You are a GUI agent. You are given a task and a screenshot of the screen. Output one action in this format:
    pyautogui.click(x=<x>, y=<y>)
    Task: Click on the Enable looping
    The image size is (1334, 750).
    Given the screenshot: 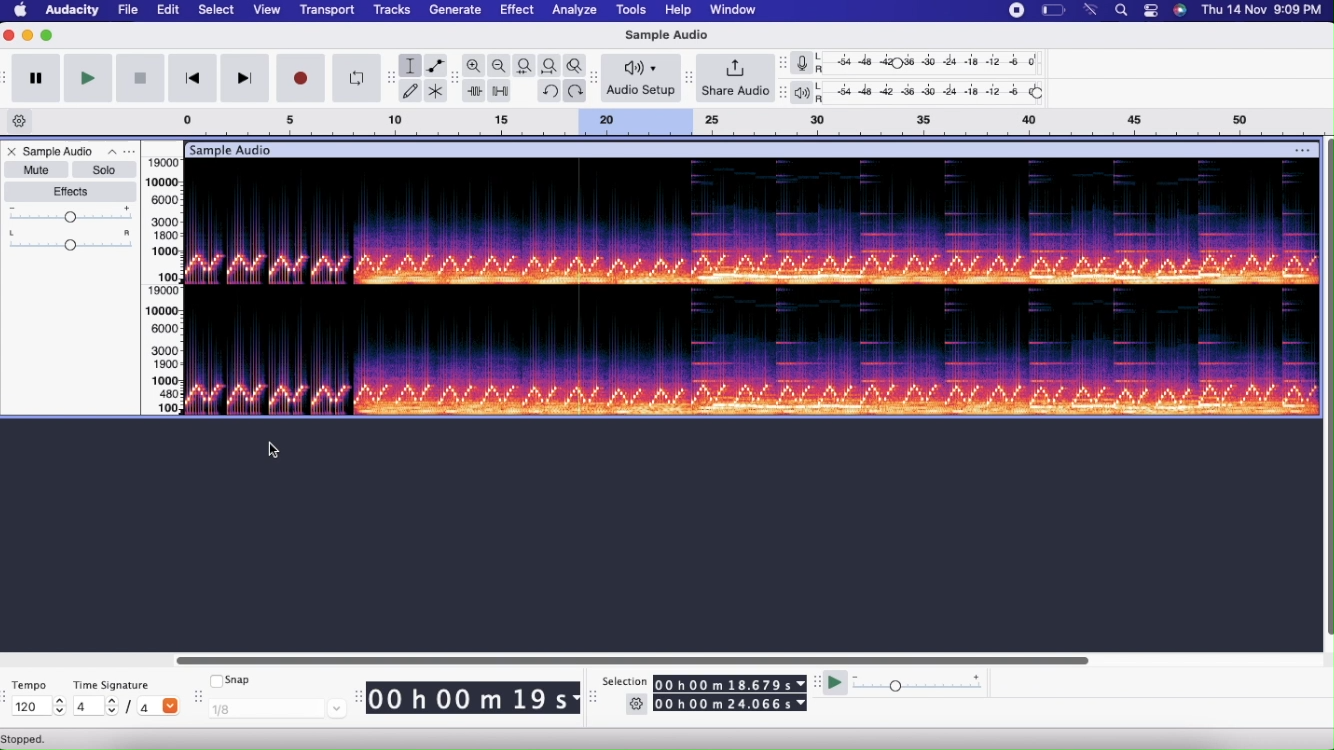 What is the action you would take?
    pyautogui.click(x=359, y=77)
    